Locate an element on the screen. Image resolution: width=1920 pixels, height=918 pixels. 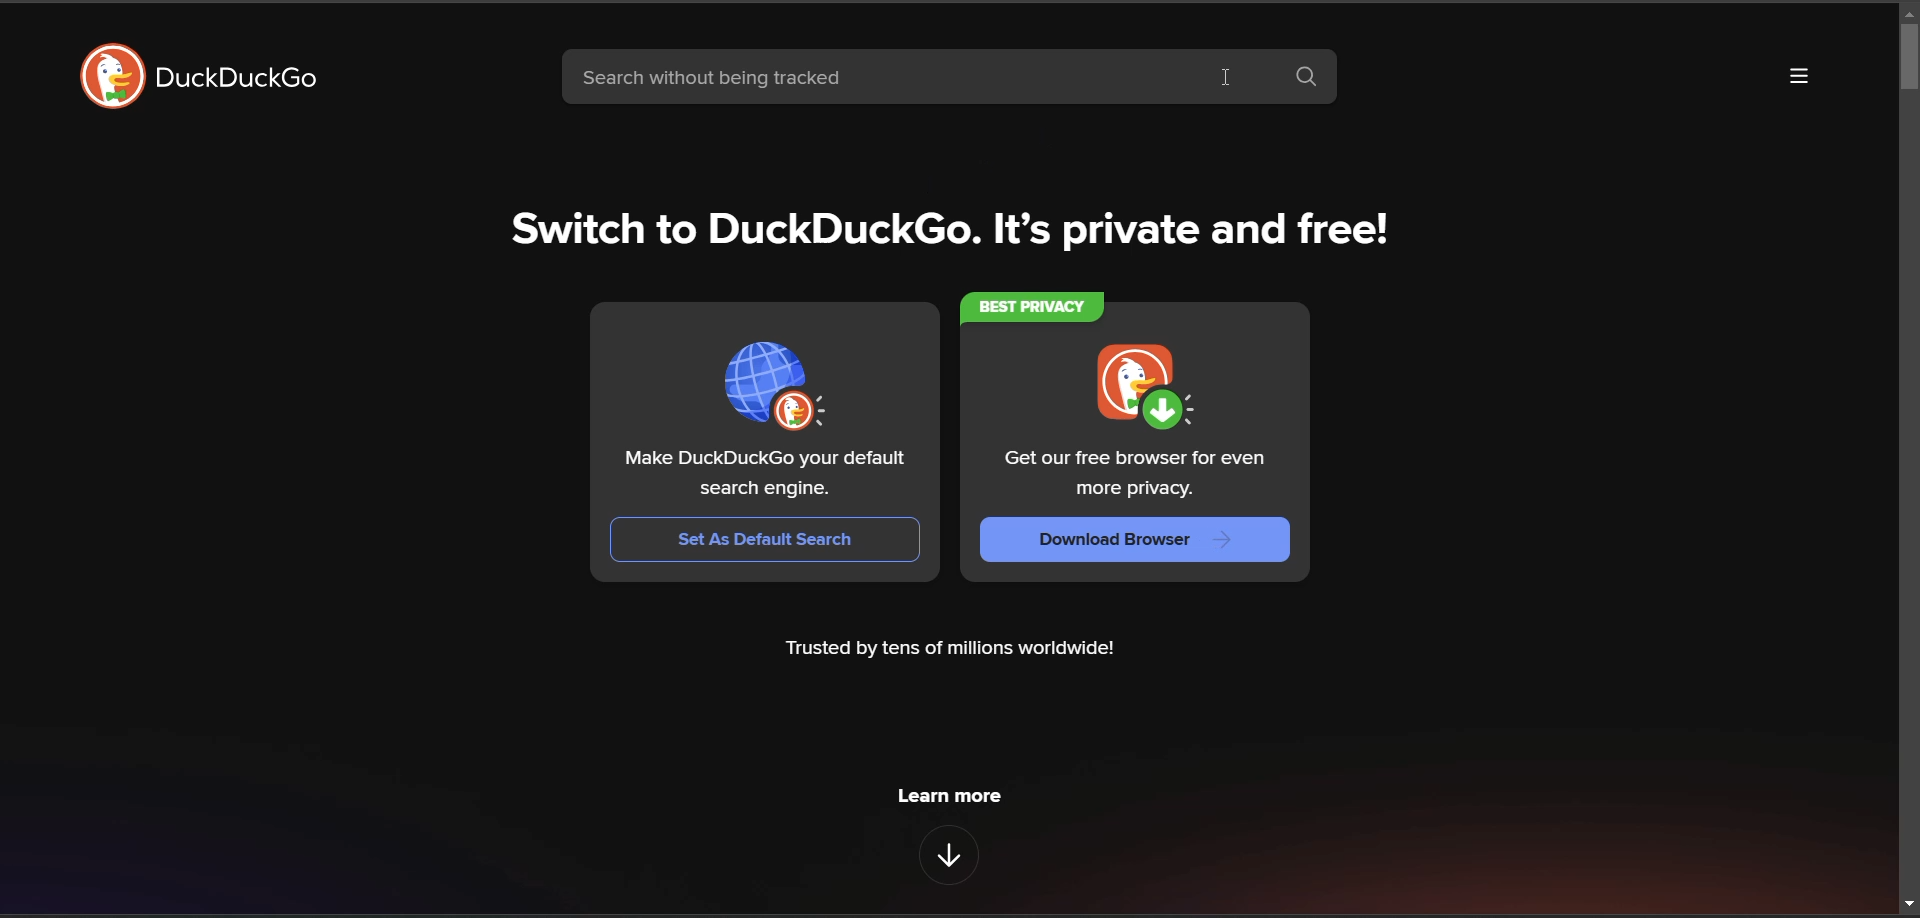
logo is located at coordinates (1144, 384).